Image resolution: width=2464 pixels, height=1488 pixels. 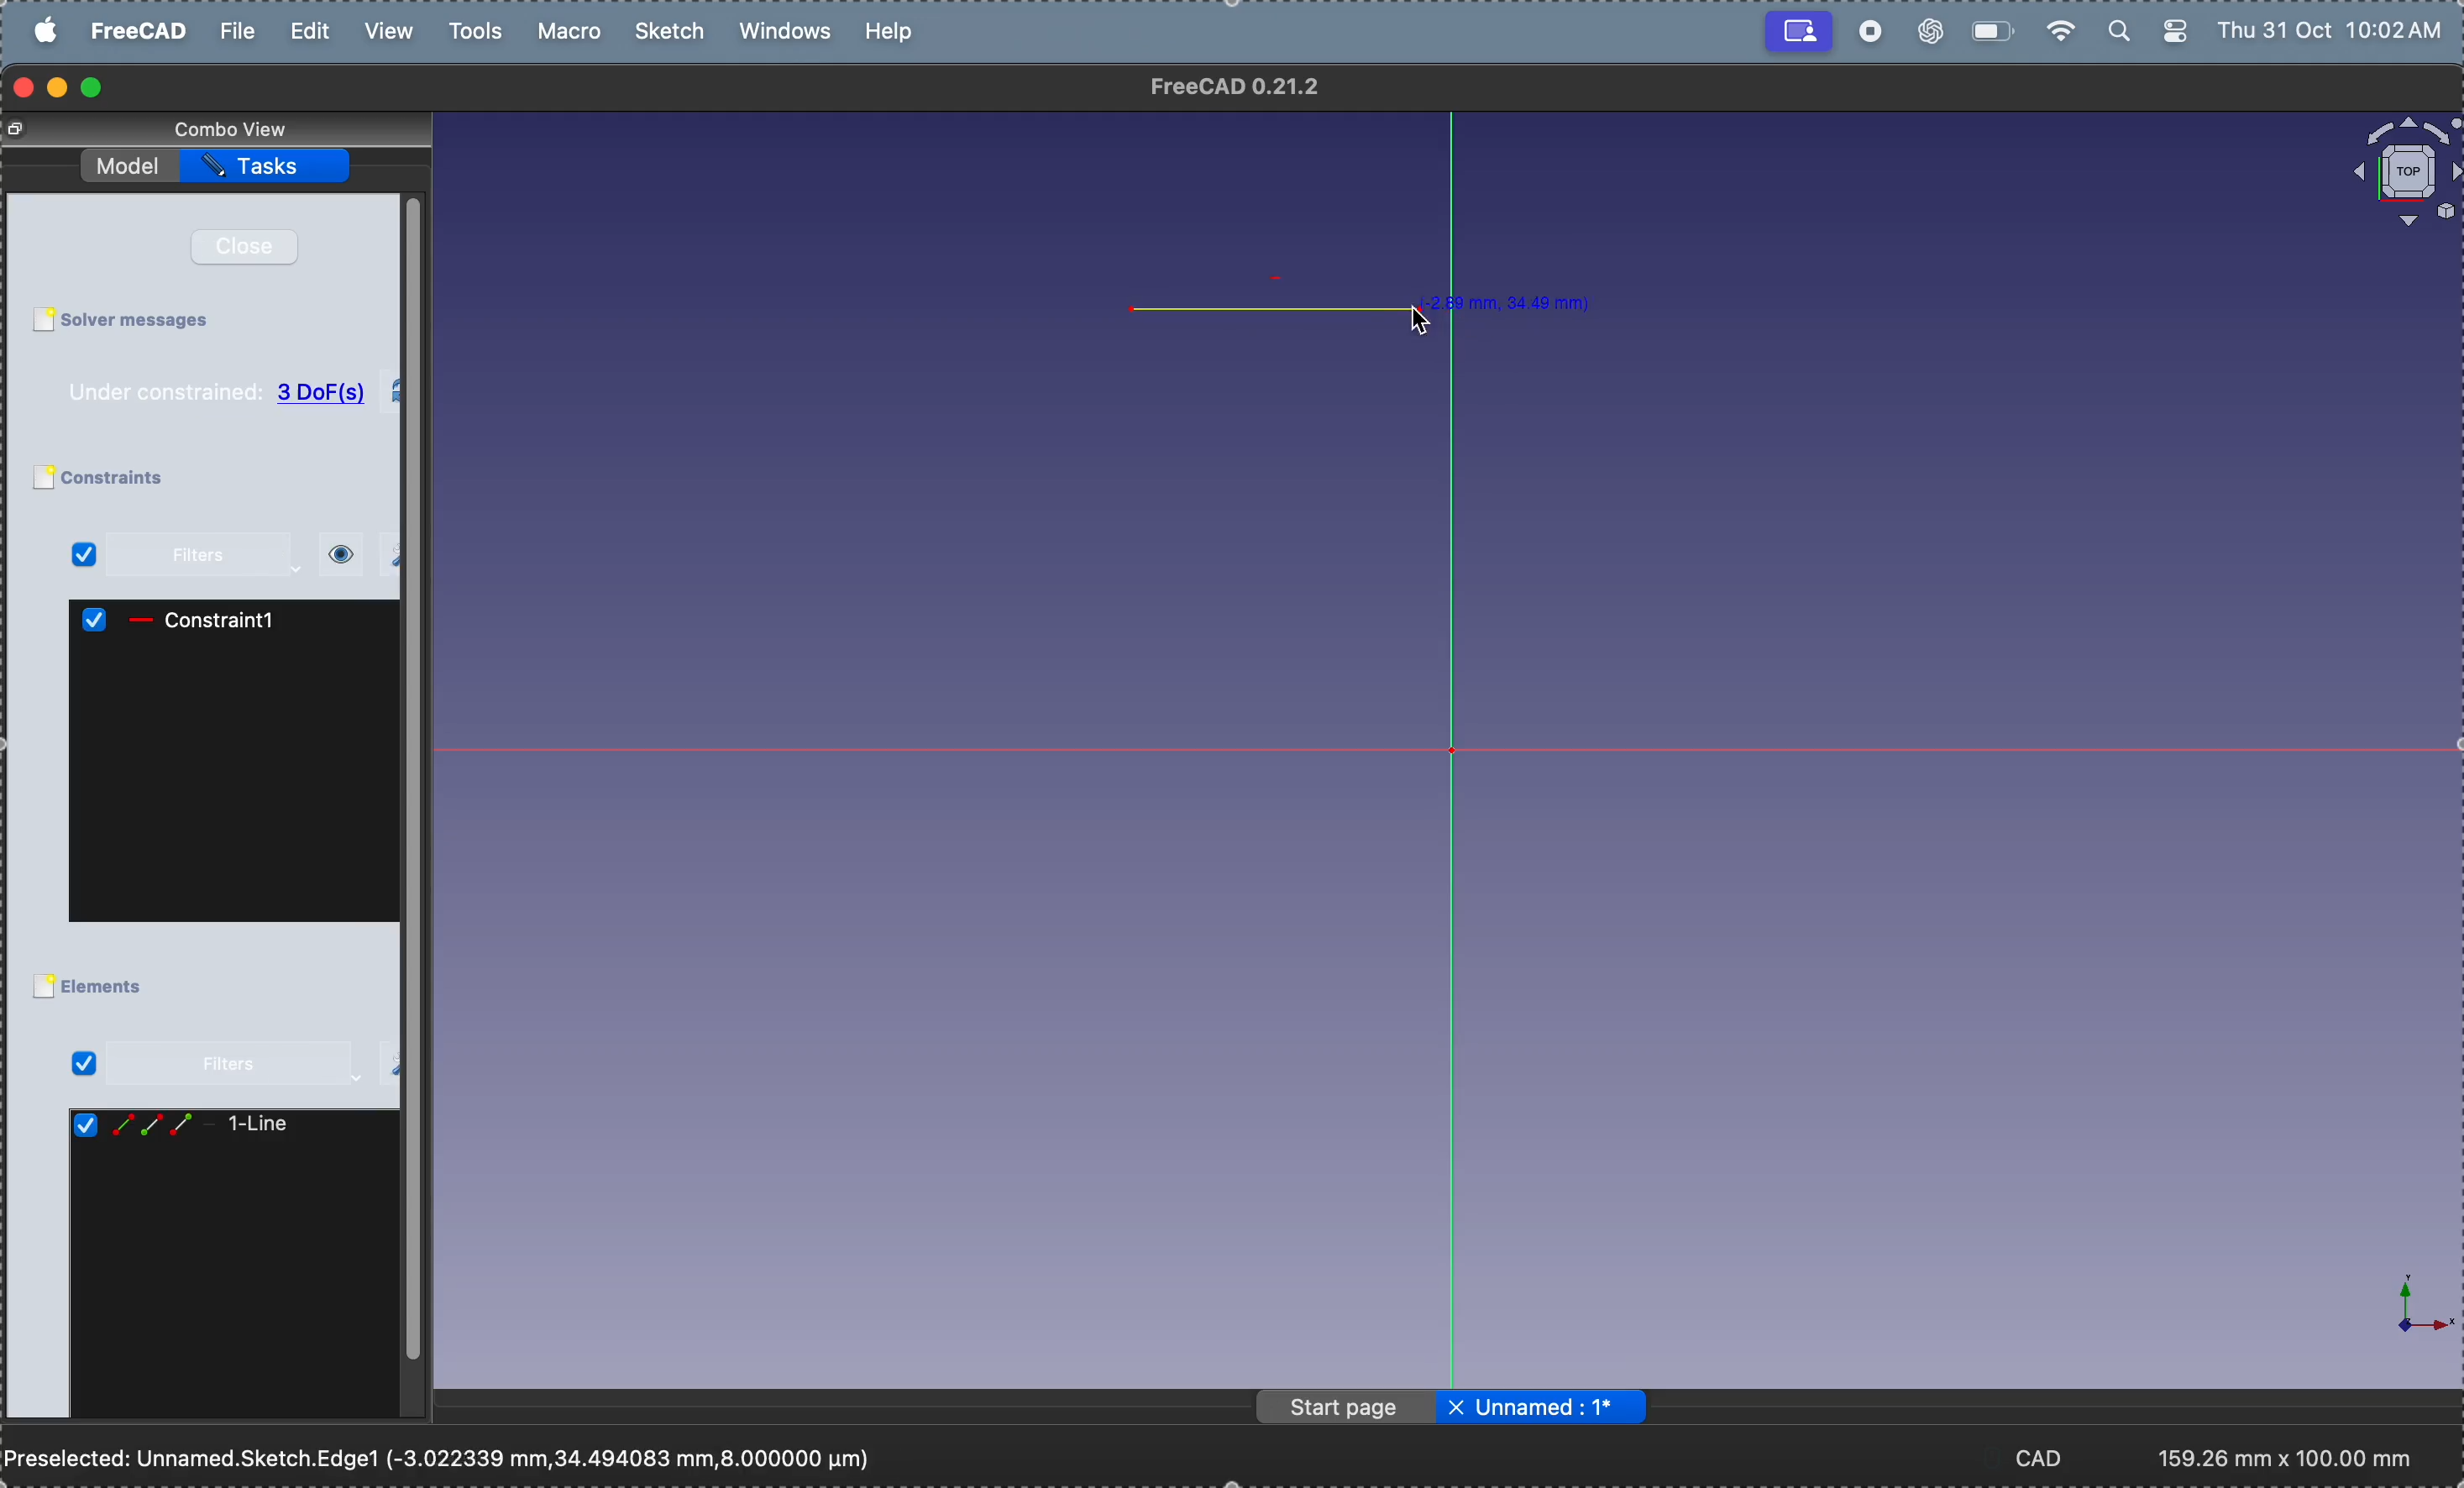 I want to click on view, so click(x=339, y=555).